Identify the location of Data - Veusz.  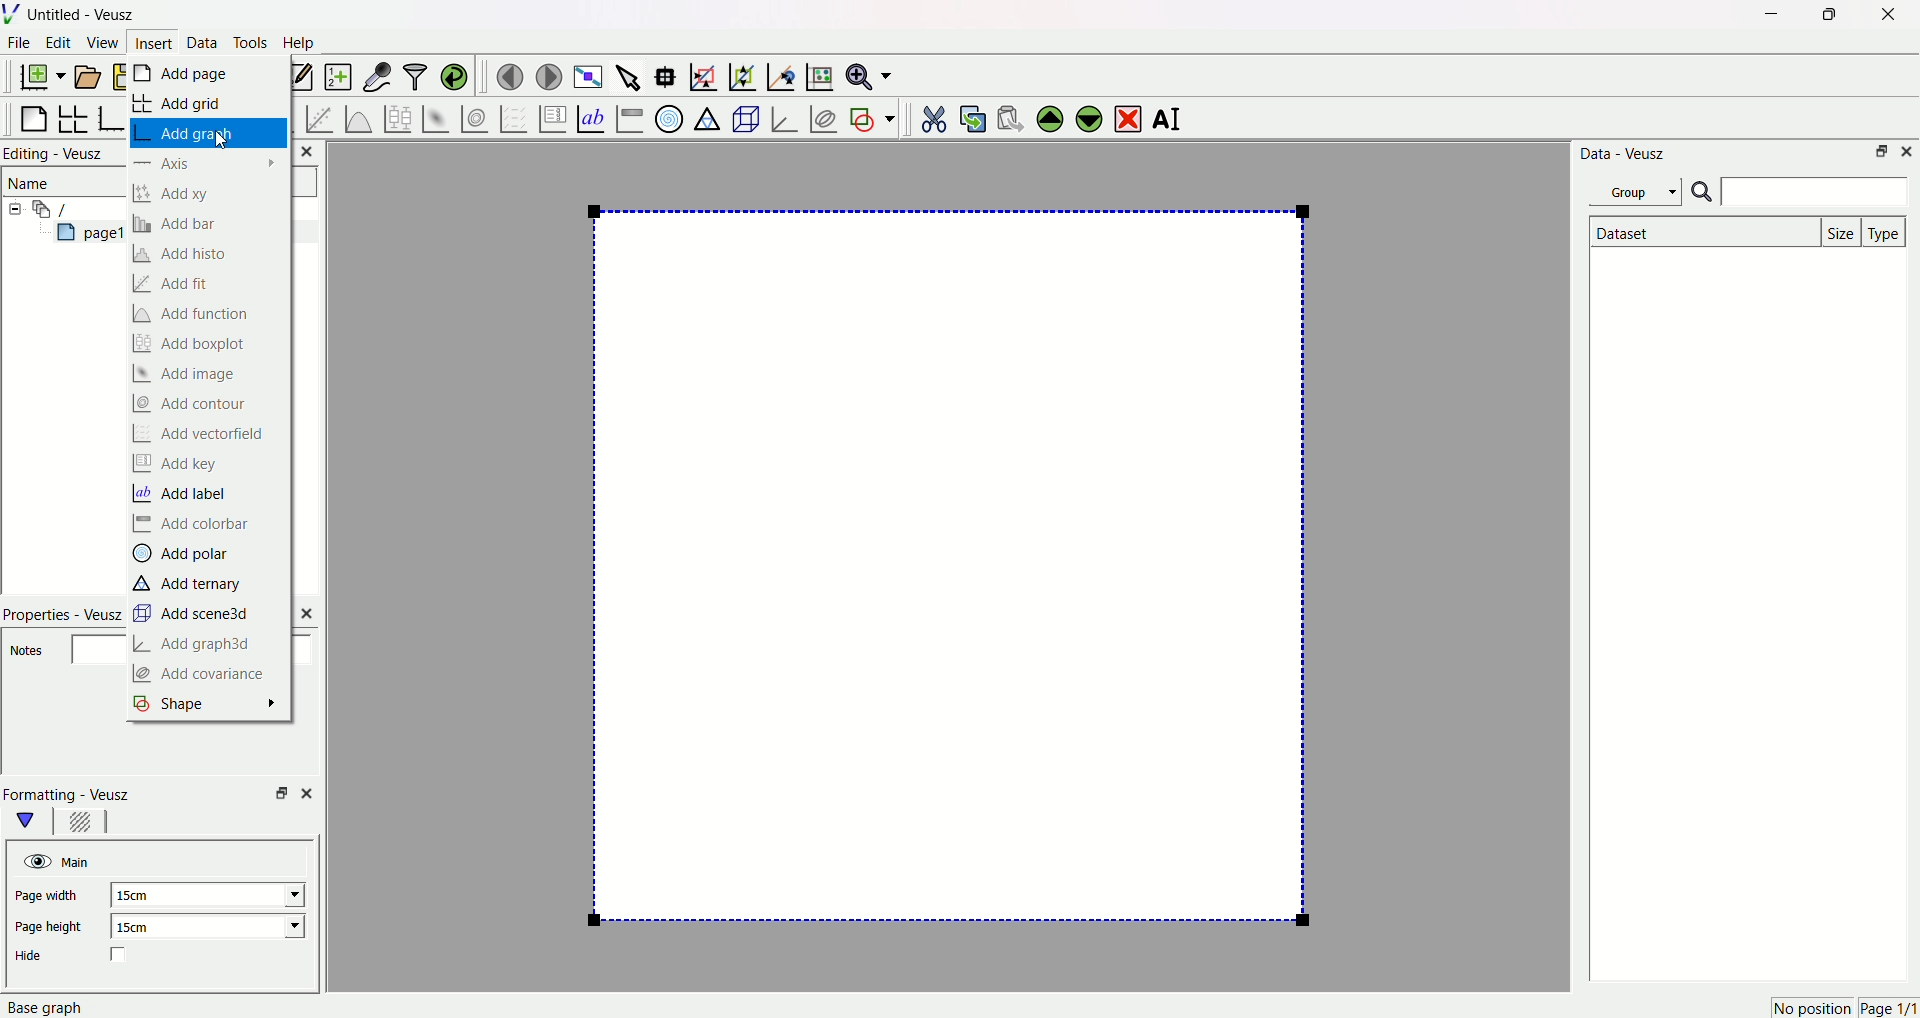
(1625, 155).